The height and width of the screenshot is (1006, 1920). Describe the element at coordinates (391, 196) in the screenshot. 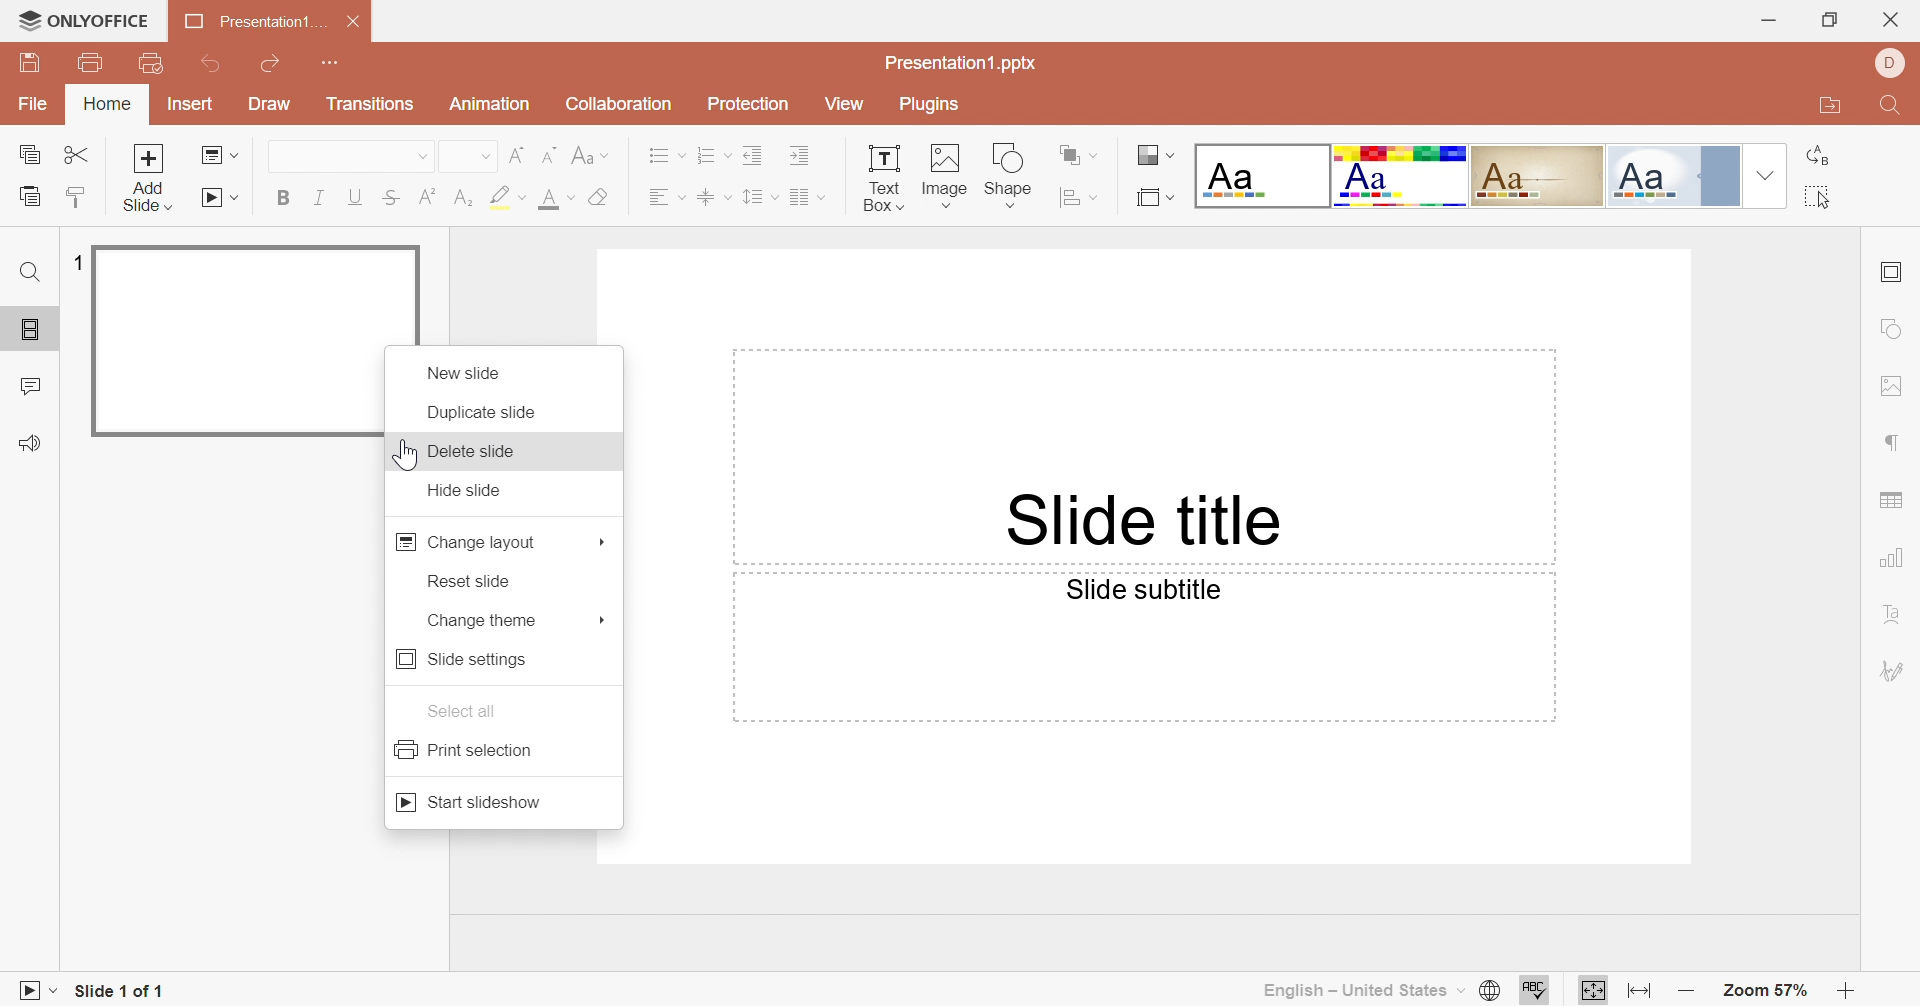

I see `Strikethrough` at that location.